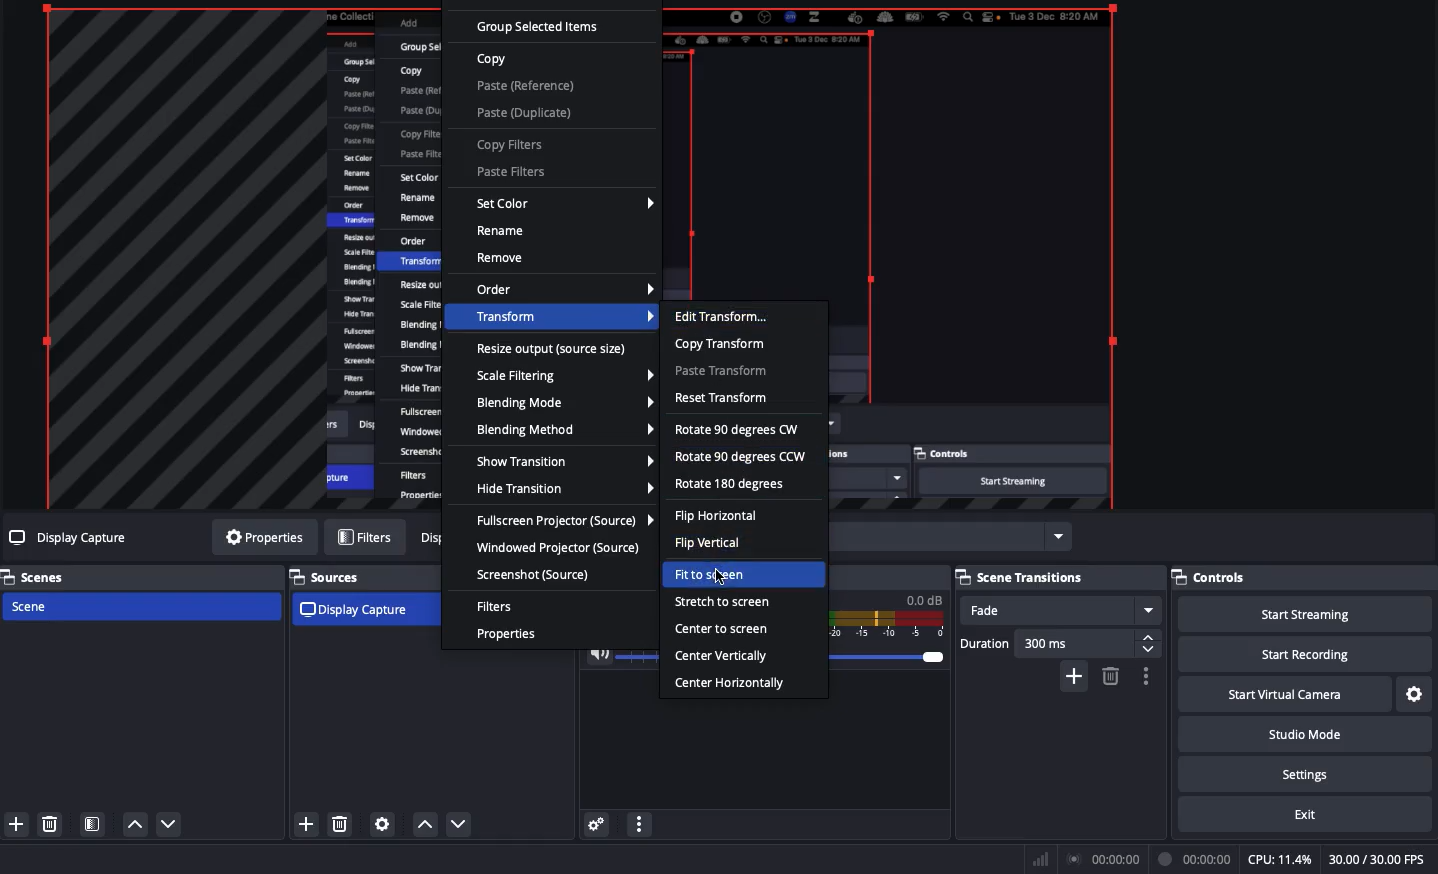  What do you see at coordinates (1022, 579) in the screenshot?
I see `Scene transitions` at bounding box center [1022, 579].